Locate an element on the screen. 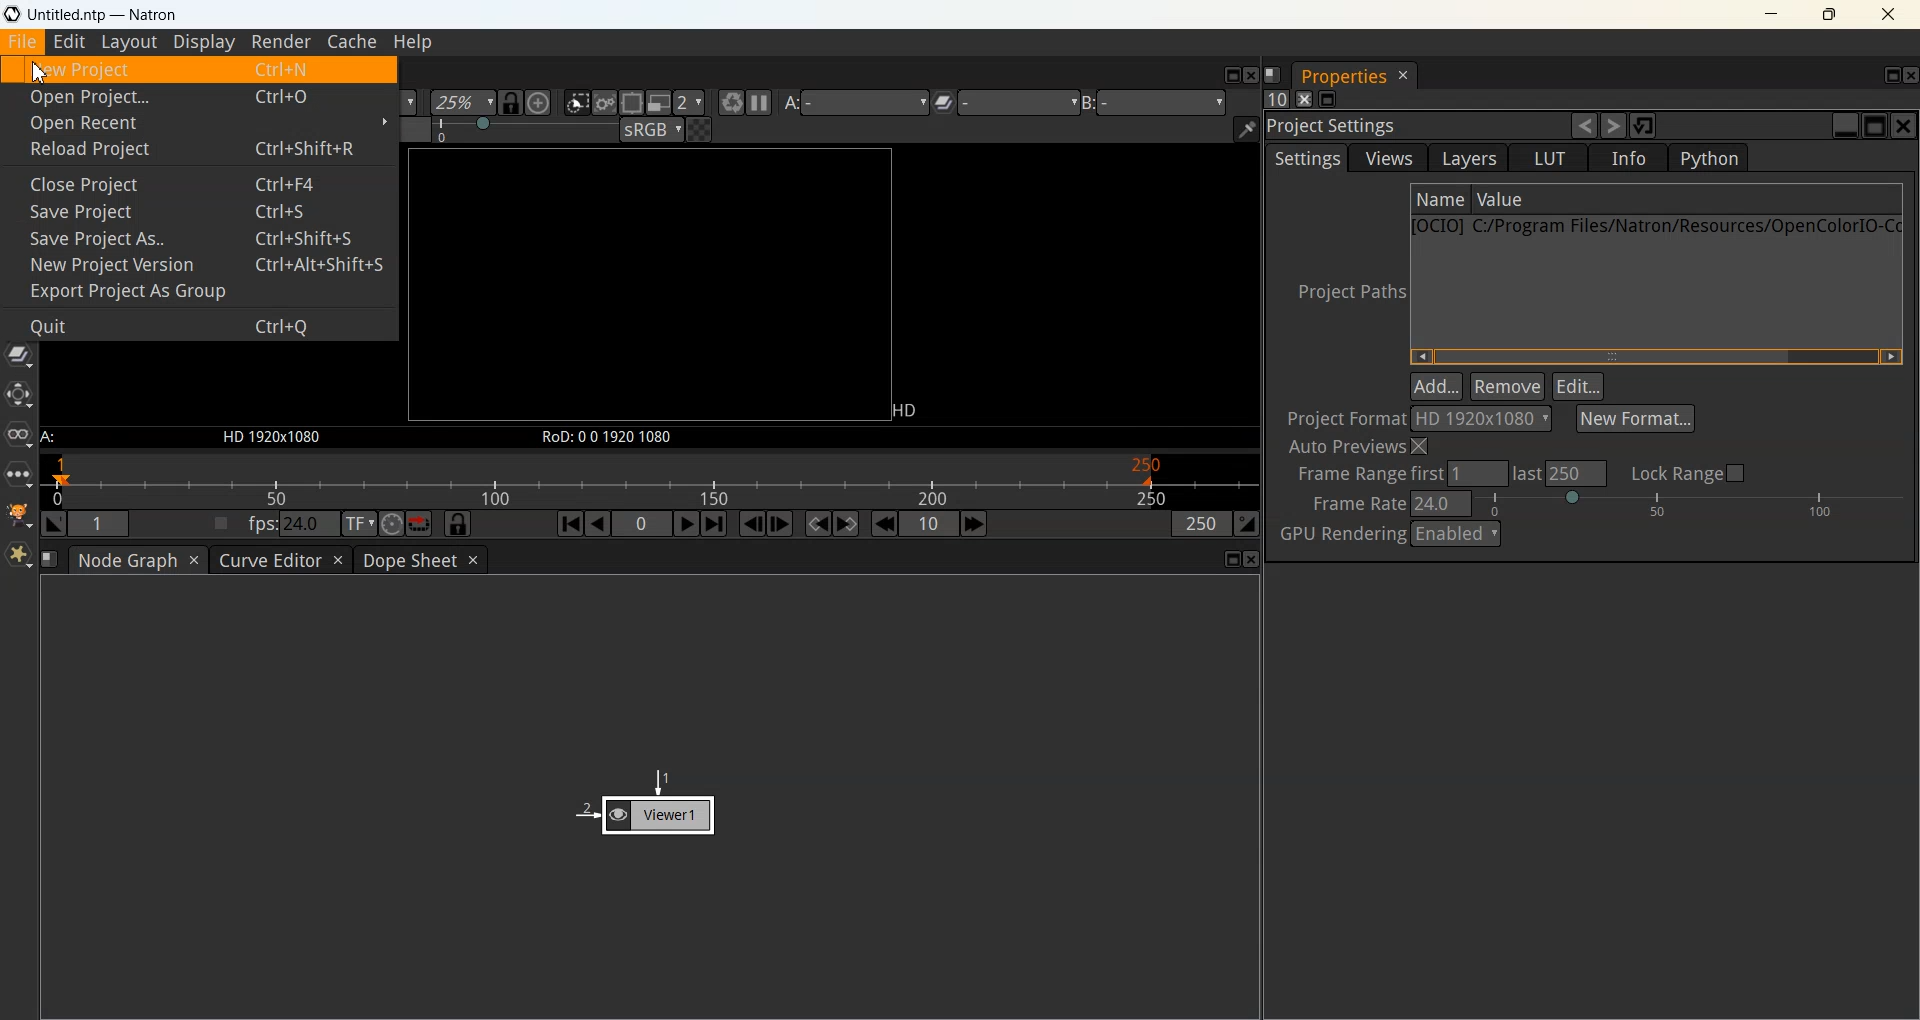 This screenshot has height=1020, width=1920. Enter the factors  is located at coordinates (691, 103).